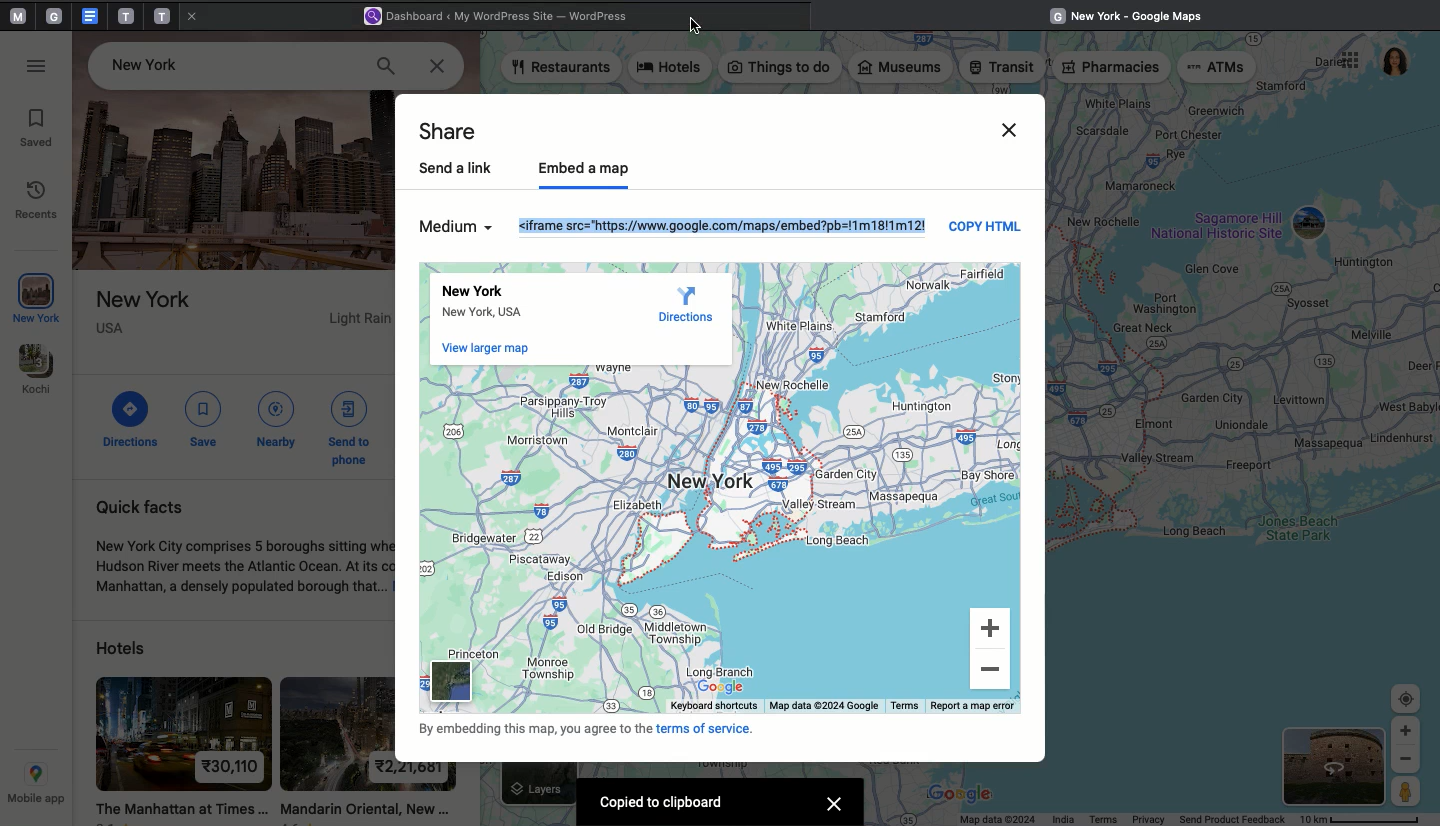 This screenshot has width=1440, height=826. I want to click on Recents, so click(39, 202).